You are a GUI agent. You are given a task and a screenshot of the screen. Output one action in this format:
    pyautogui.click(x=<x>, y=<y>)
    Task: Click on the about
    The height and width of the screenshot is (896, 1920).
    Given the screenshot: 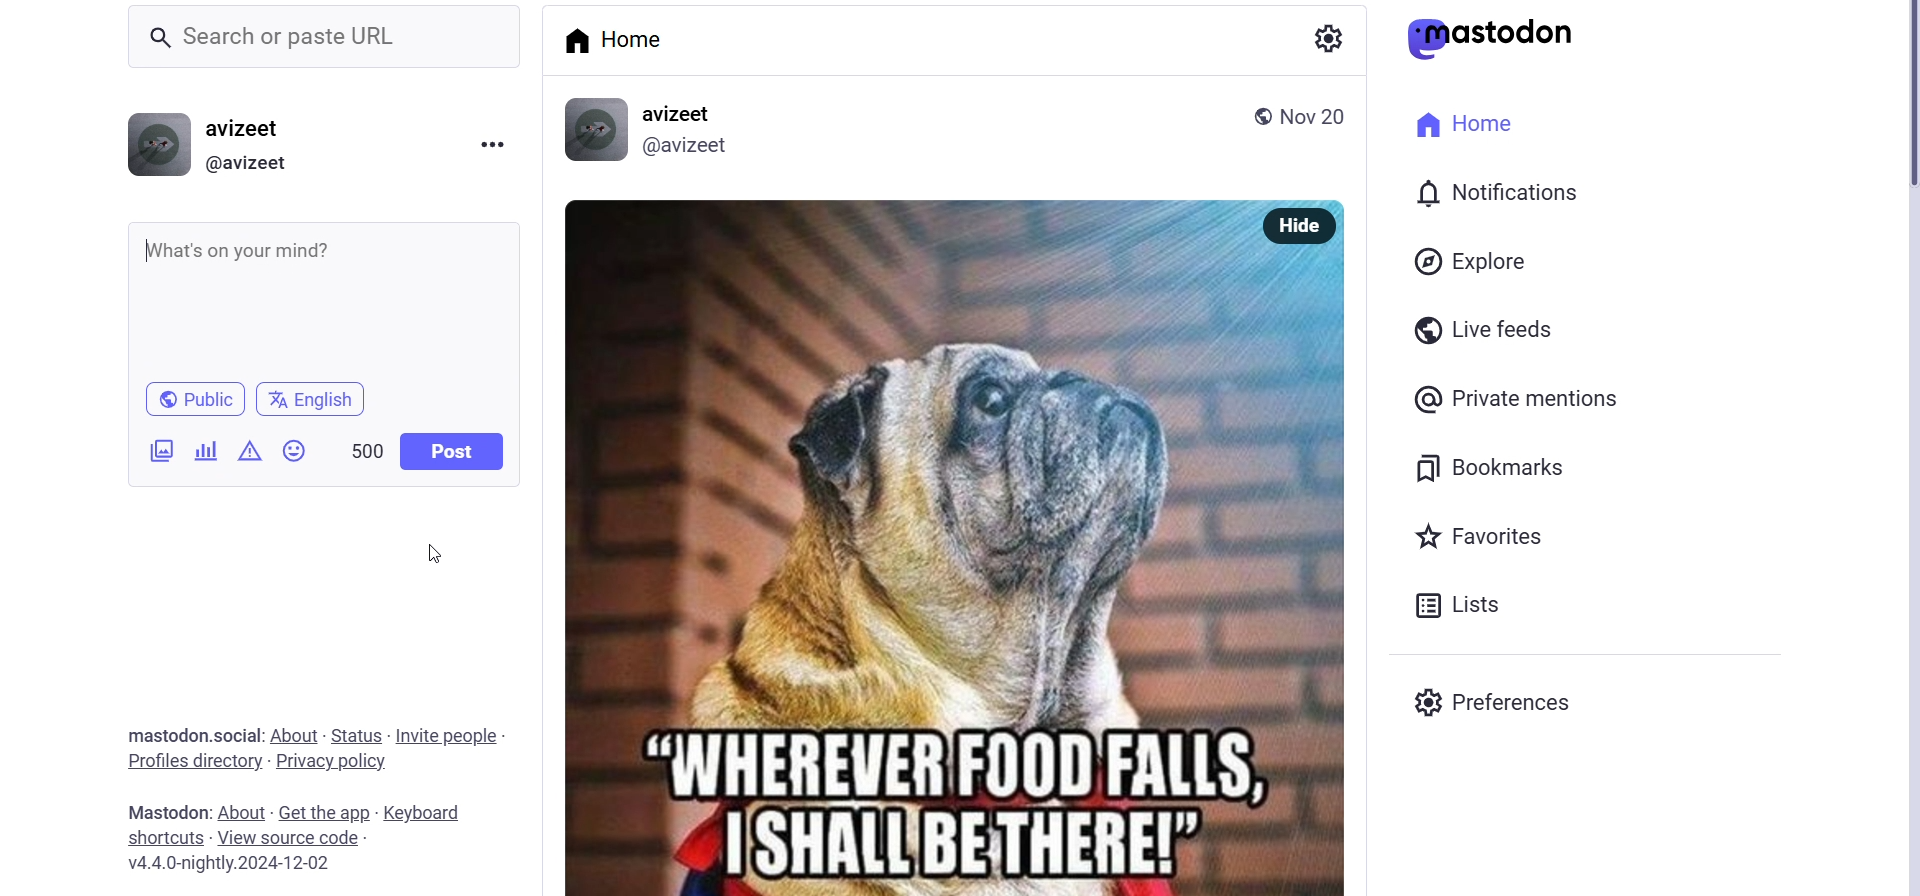 What is the action you would take?
    pyautogui.click(x=296, y=731)
    